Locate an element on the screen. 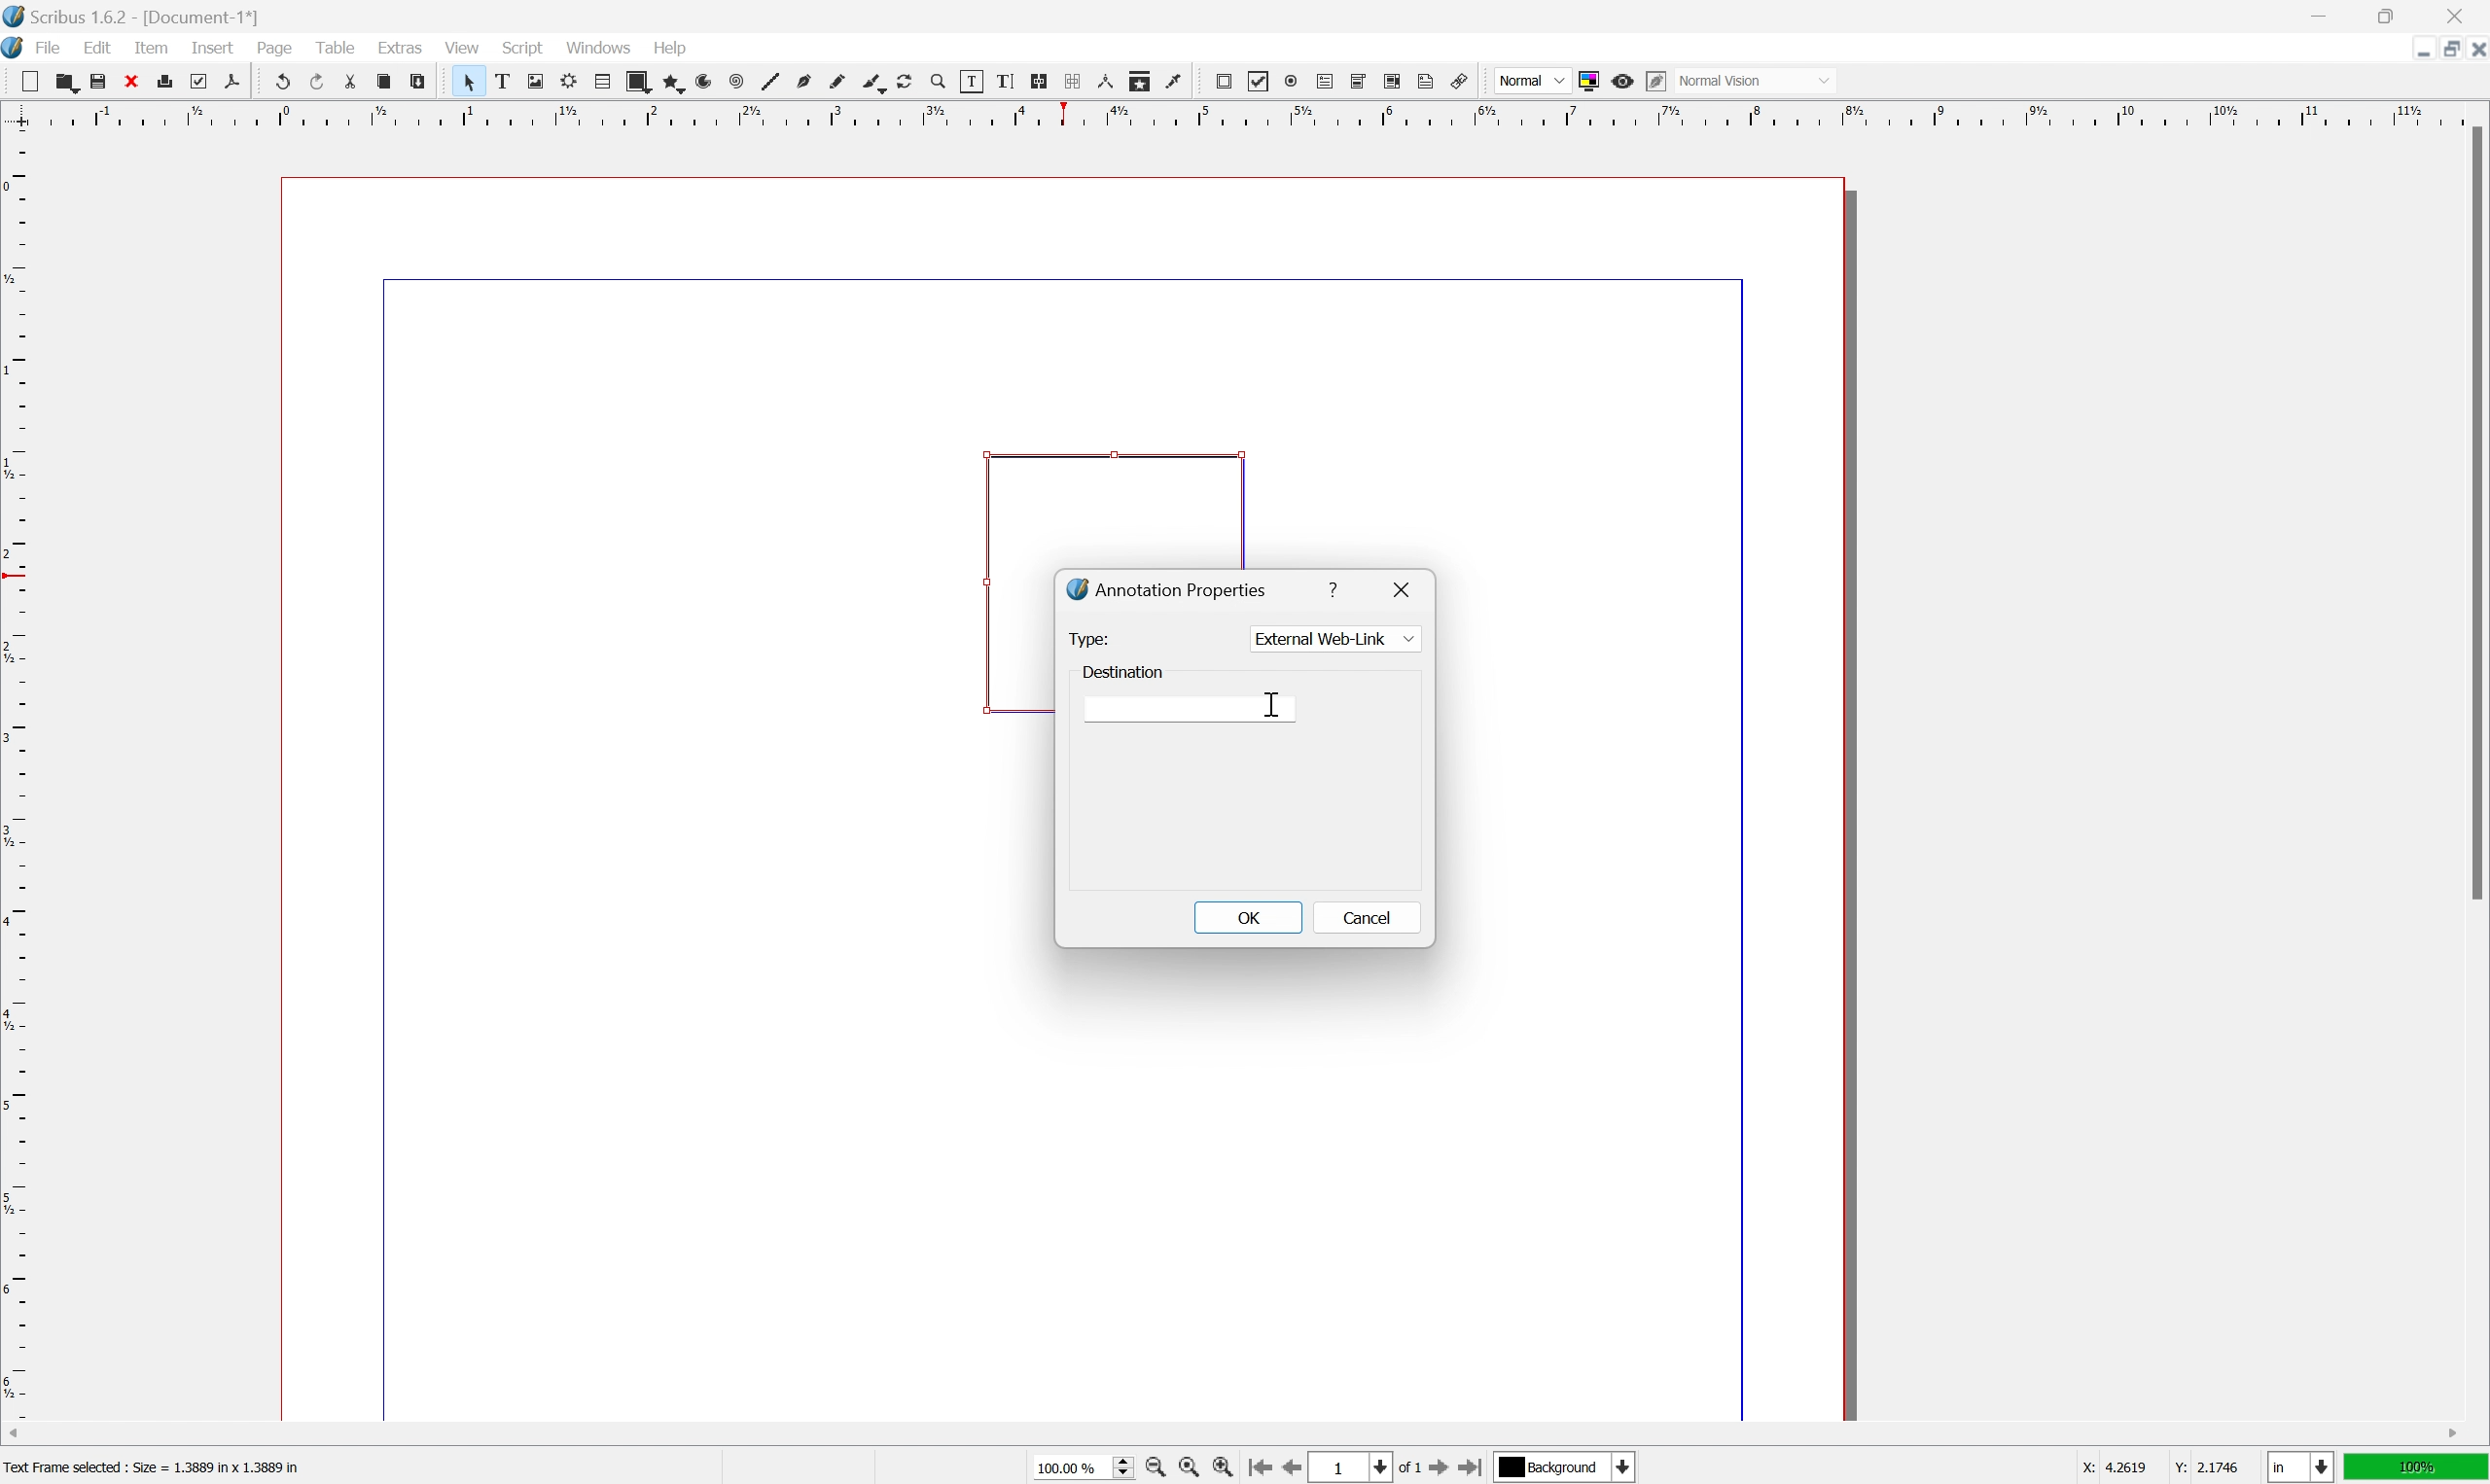 Image resolution: width=2490 pixels, height=1484 pixels. minimize is located at coordinates (2317, 14).